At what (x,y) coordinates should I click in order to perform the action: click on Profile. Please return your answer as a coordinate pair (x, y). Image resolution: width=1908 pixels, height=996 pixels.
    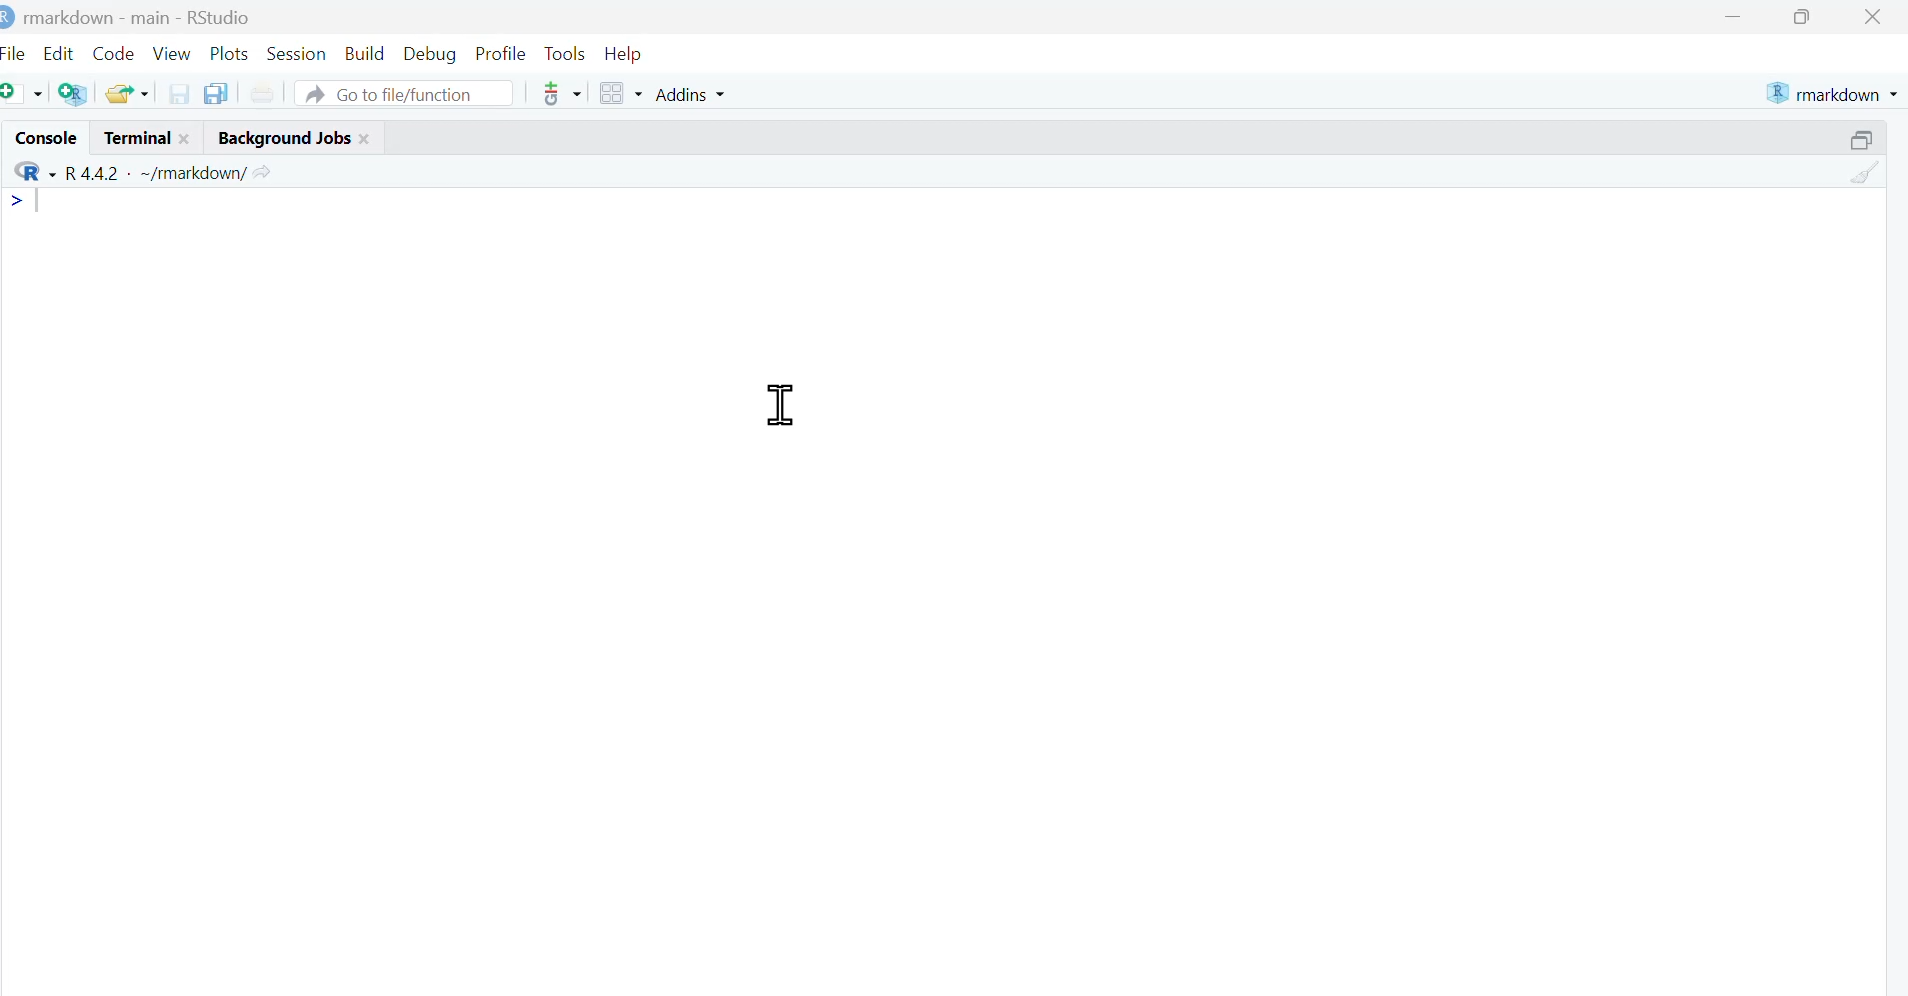
    Looking at the image, I should click on (500, 51).